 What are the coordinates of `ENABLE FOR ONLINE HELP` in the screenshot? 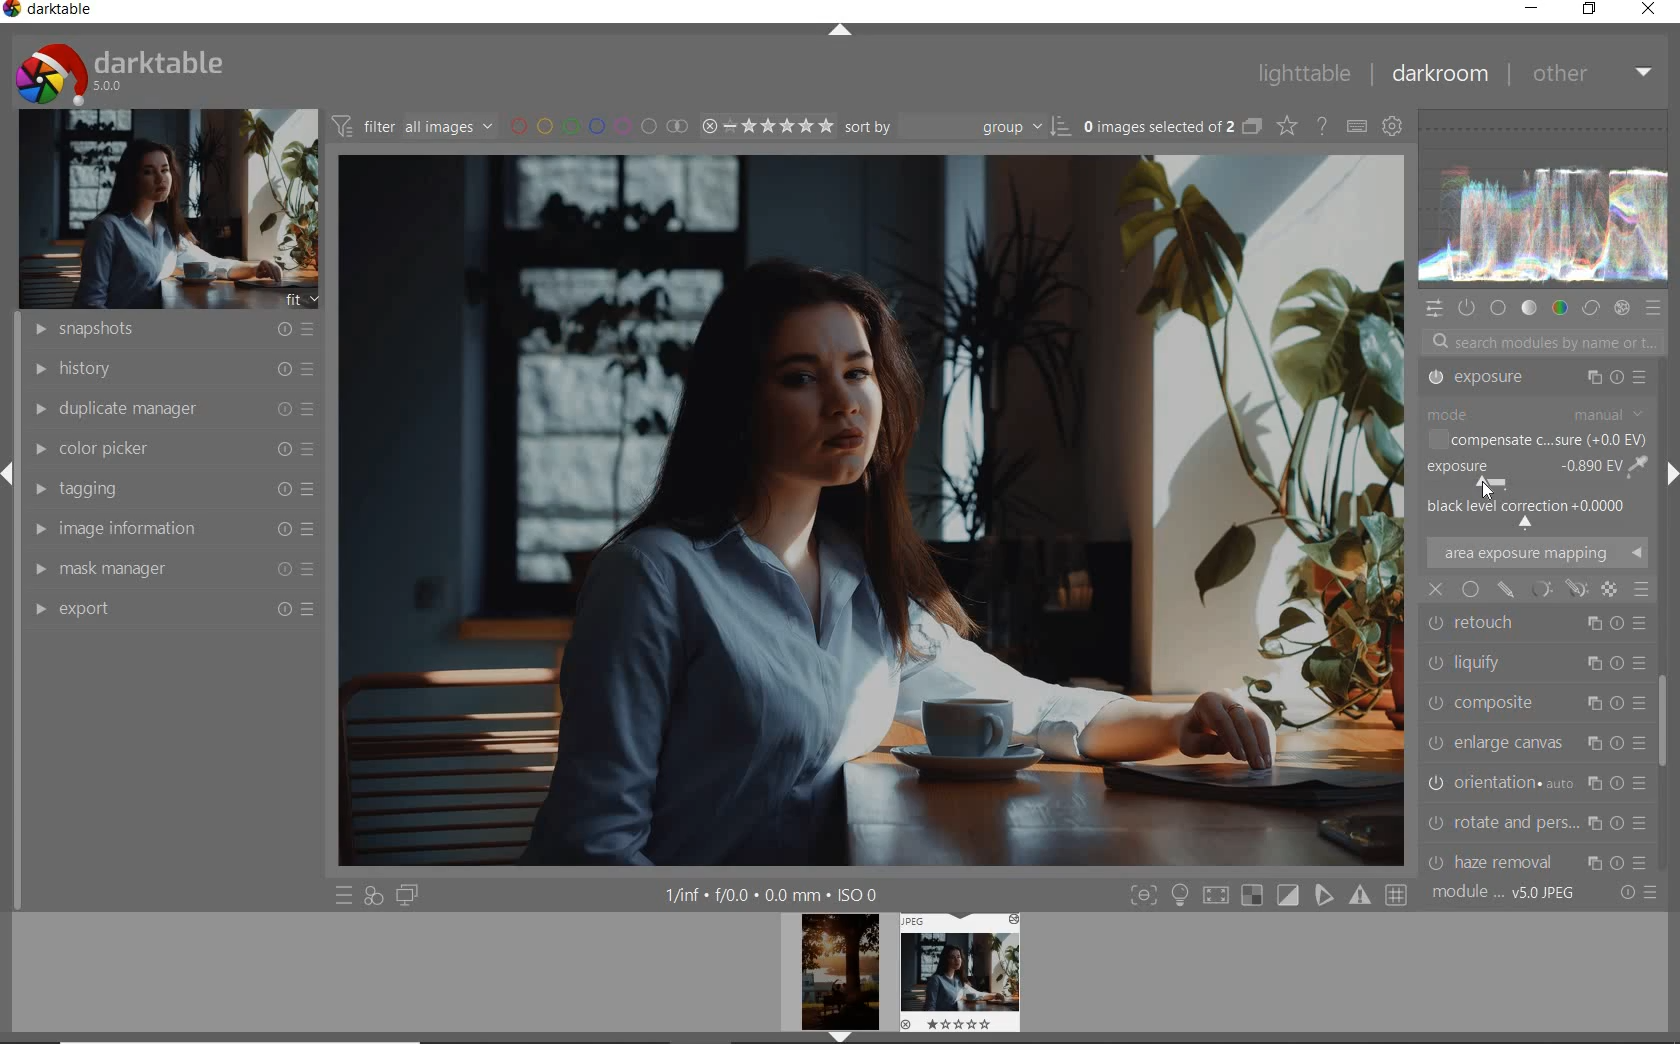 It's located at (1322, 126).